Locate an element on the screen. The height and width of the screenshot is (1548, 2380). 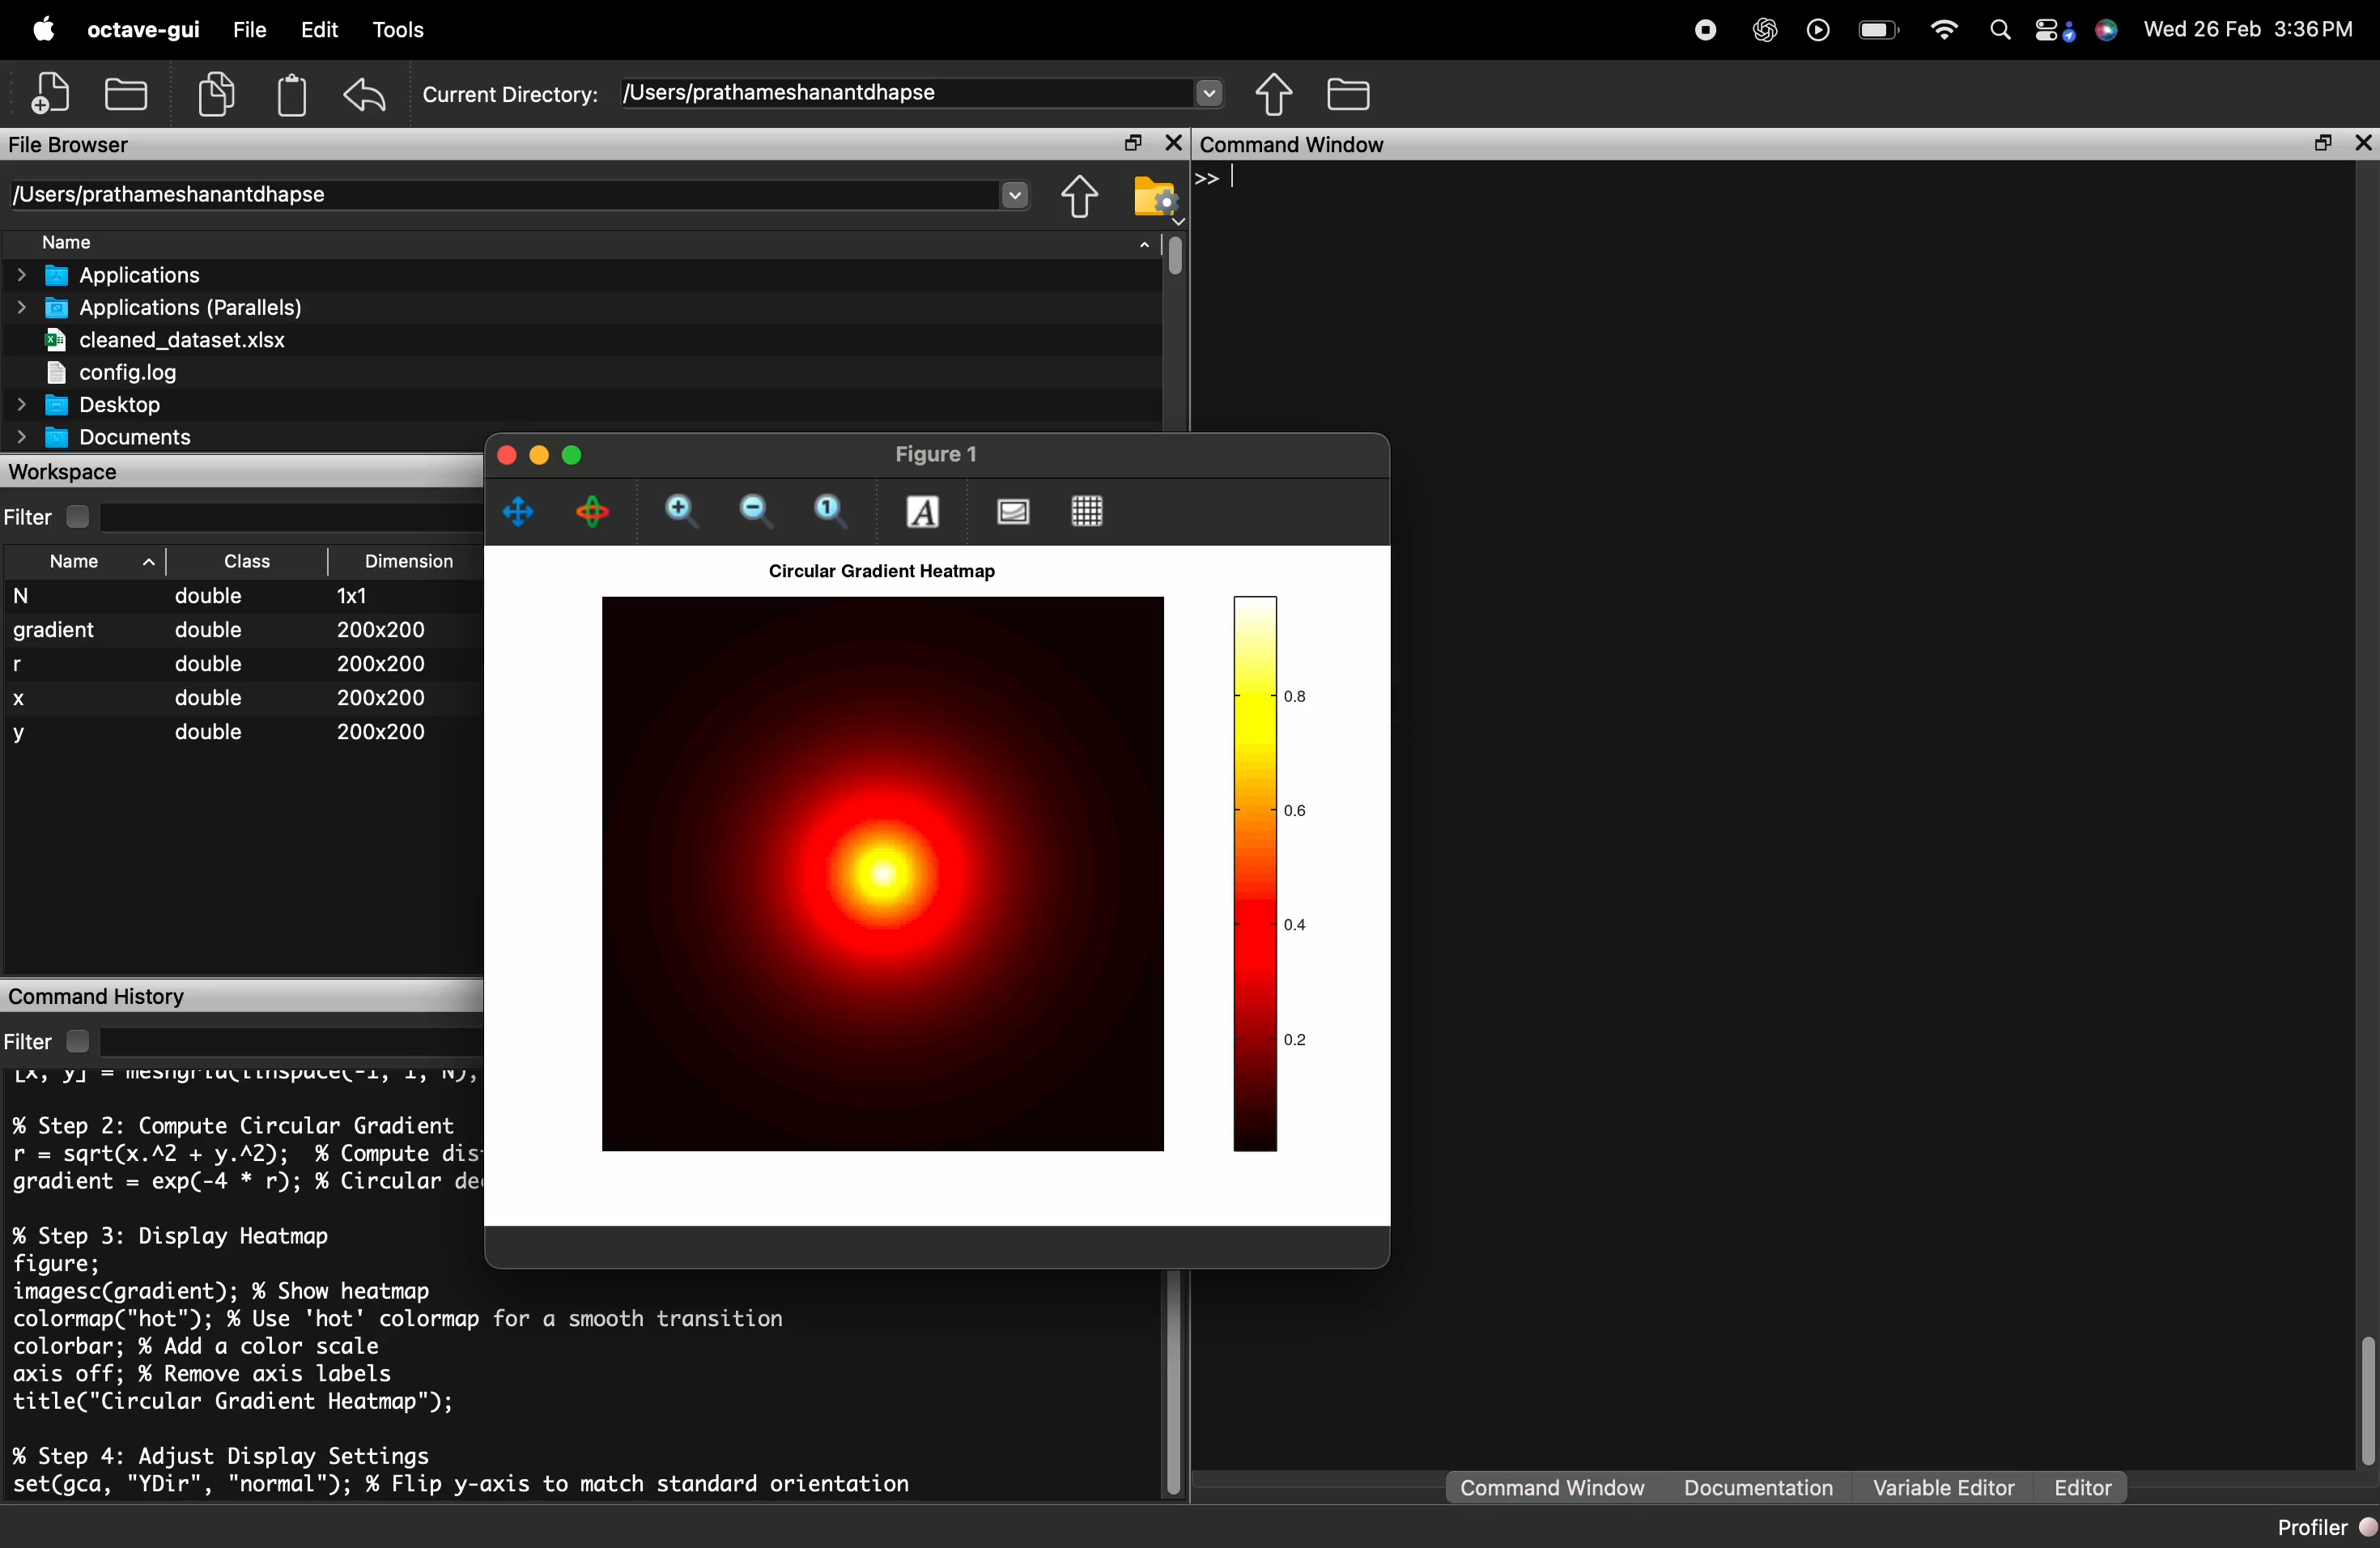
Profiler is located at coordinates (2324, 1527).